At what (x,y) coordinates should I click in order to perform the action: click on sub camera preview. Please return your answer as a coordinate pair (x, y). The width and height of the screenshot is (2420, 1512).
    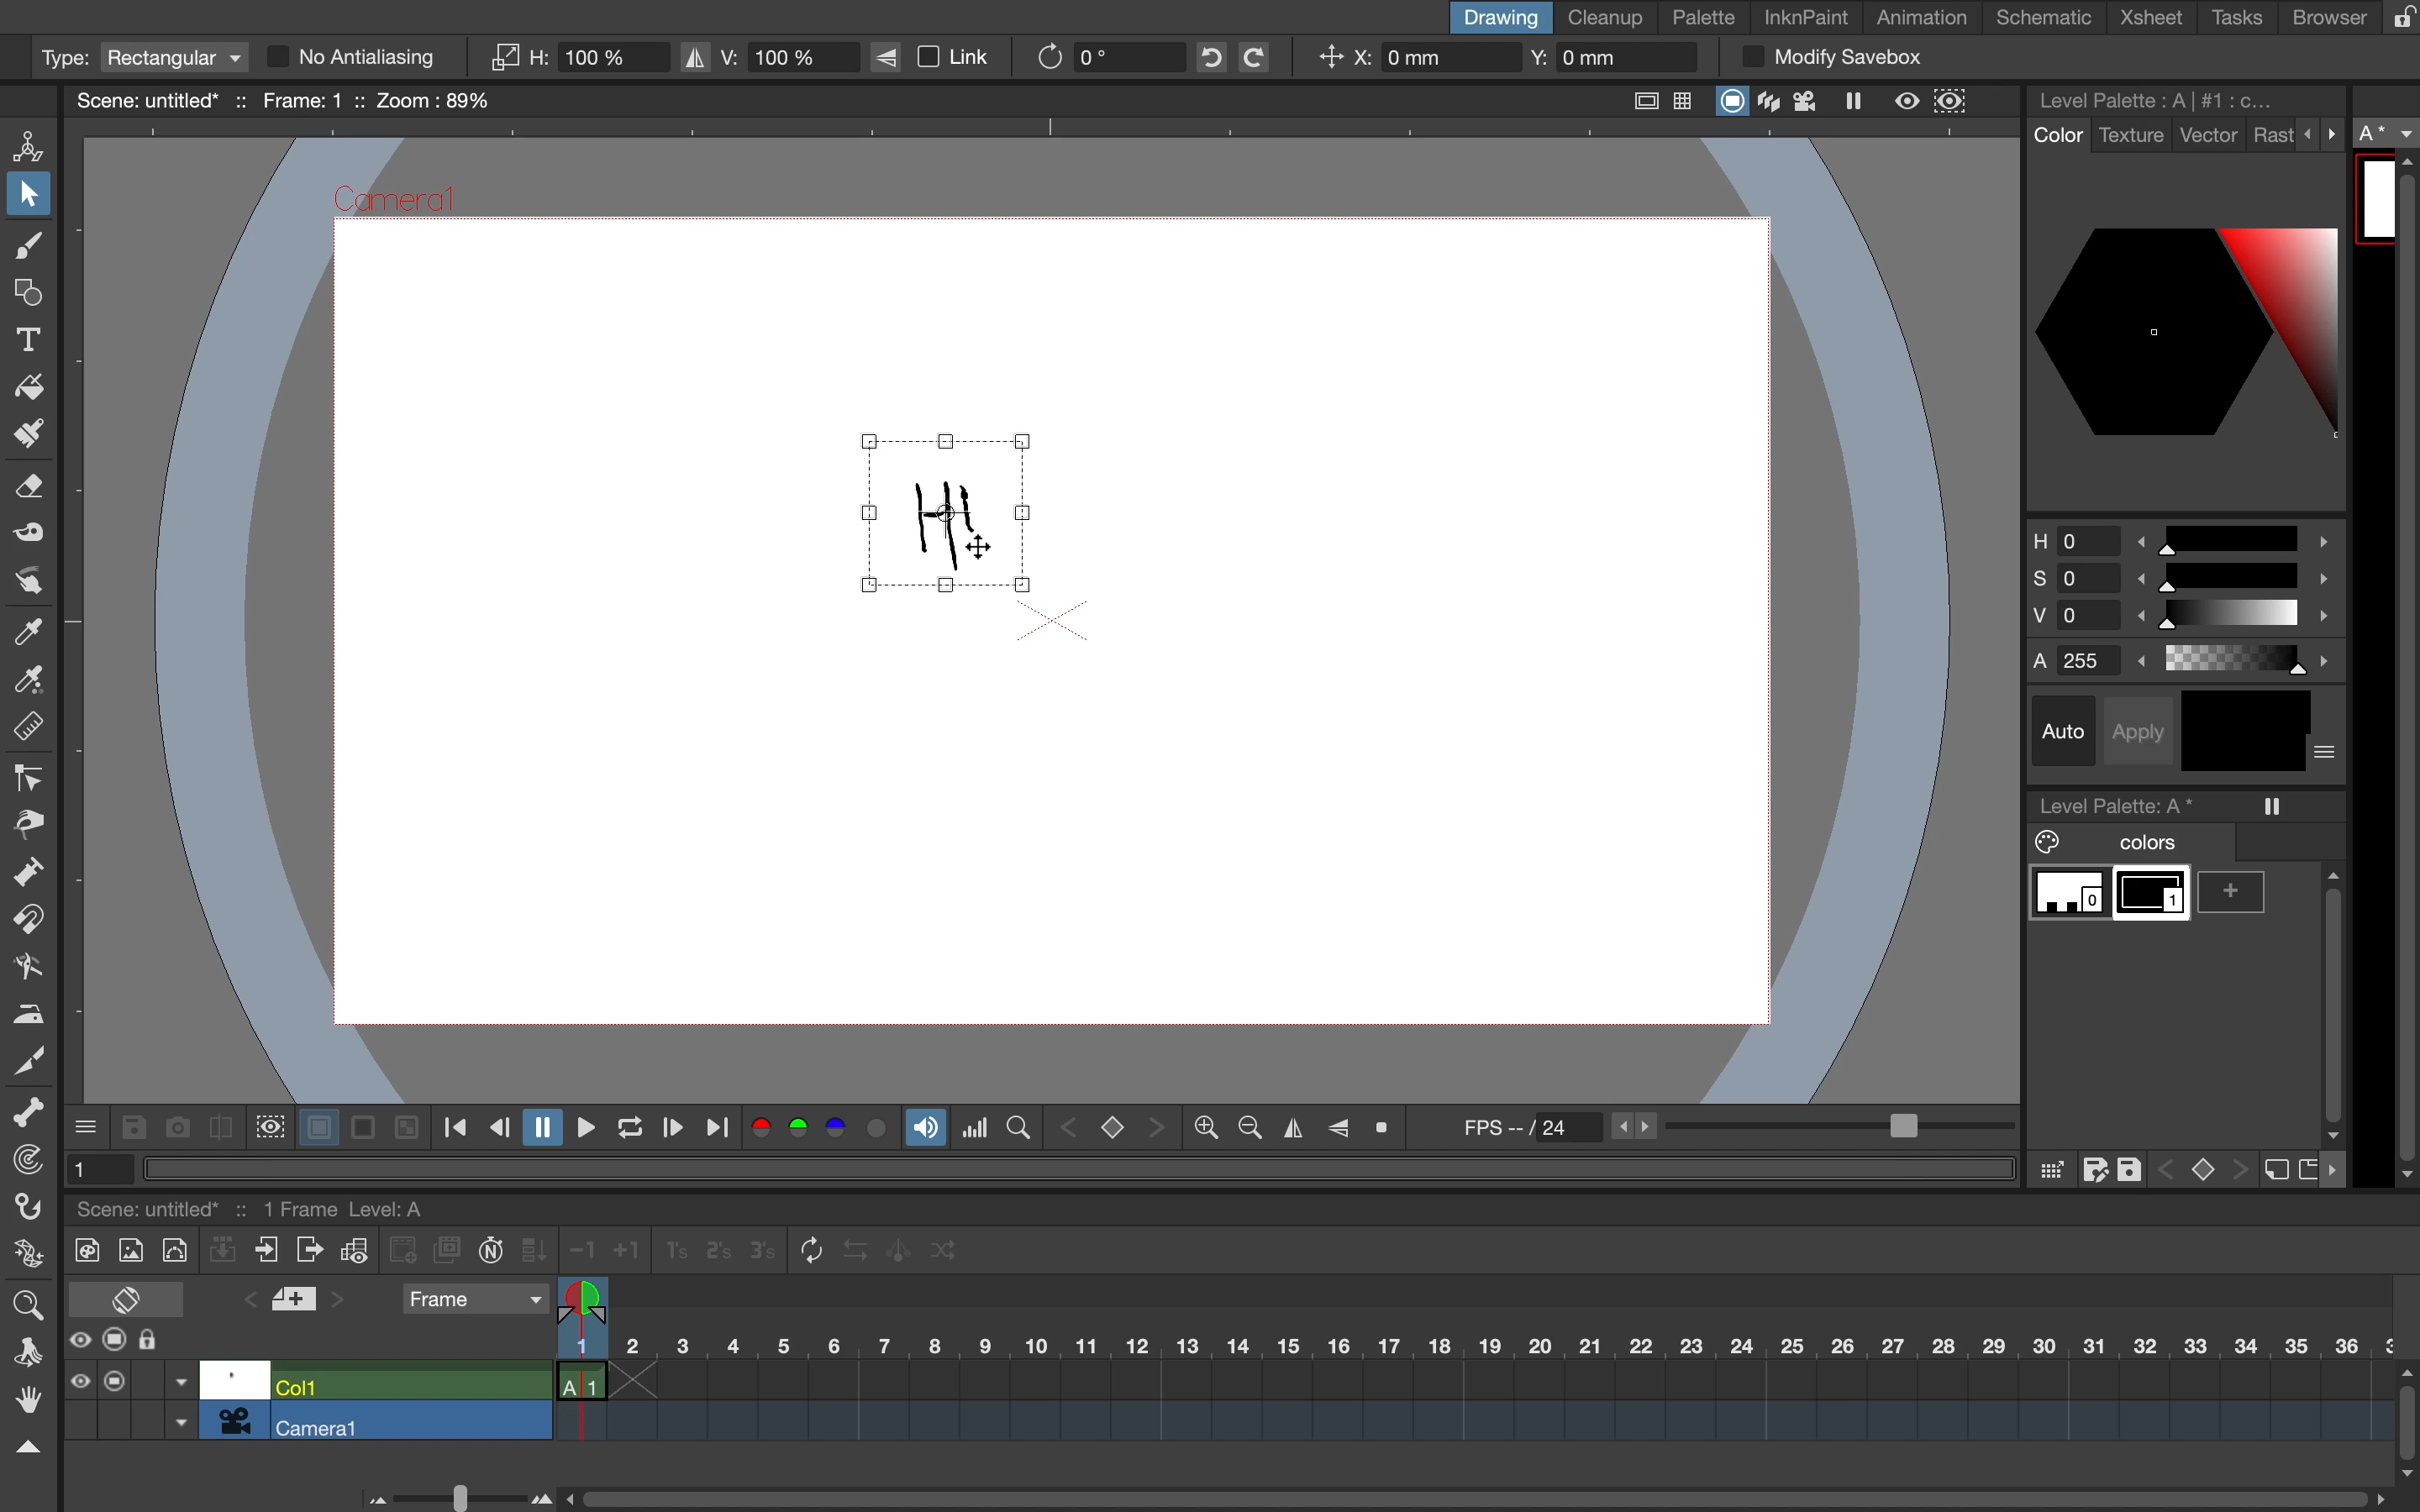
    Looking at the image, I should click on (1952, 102).